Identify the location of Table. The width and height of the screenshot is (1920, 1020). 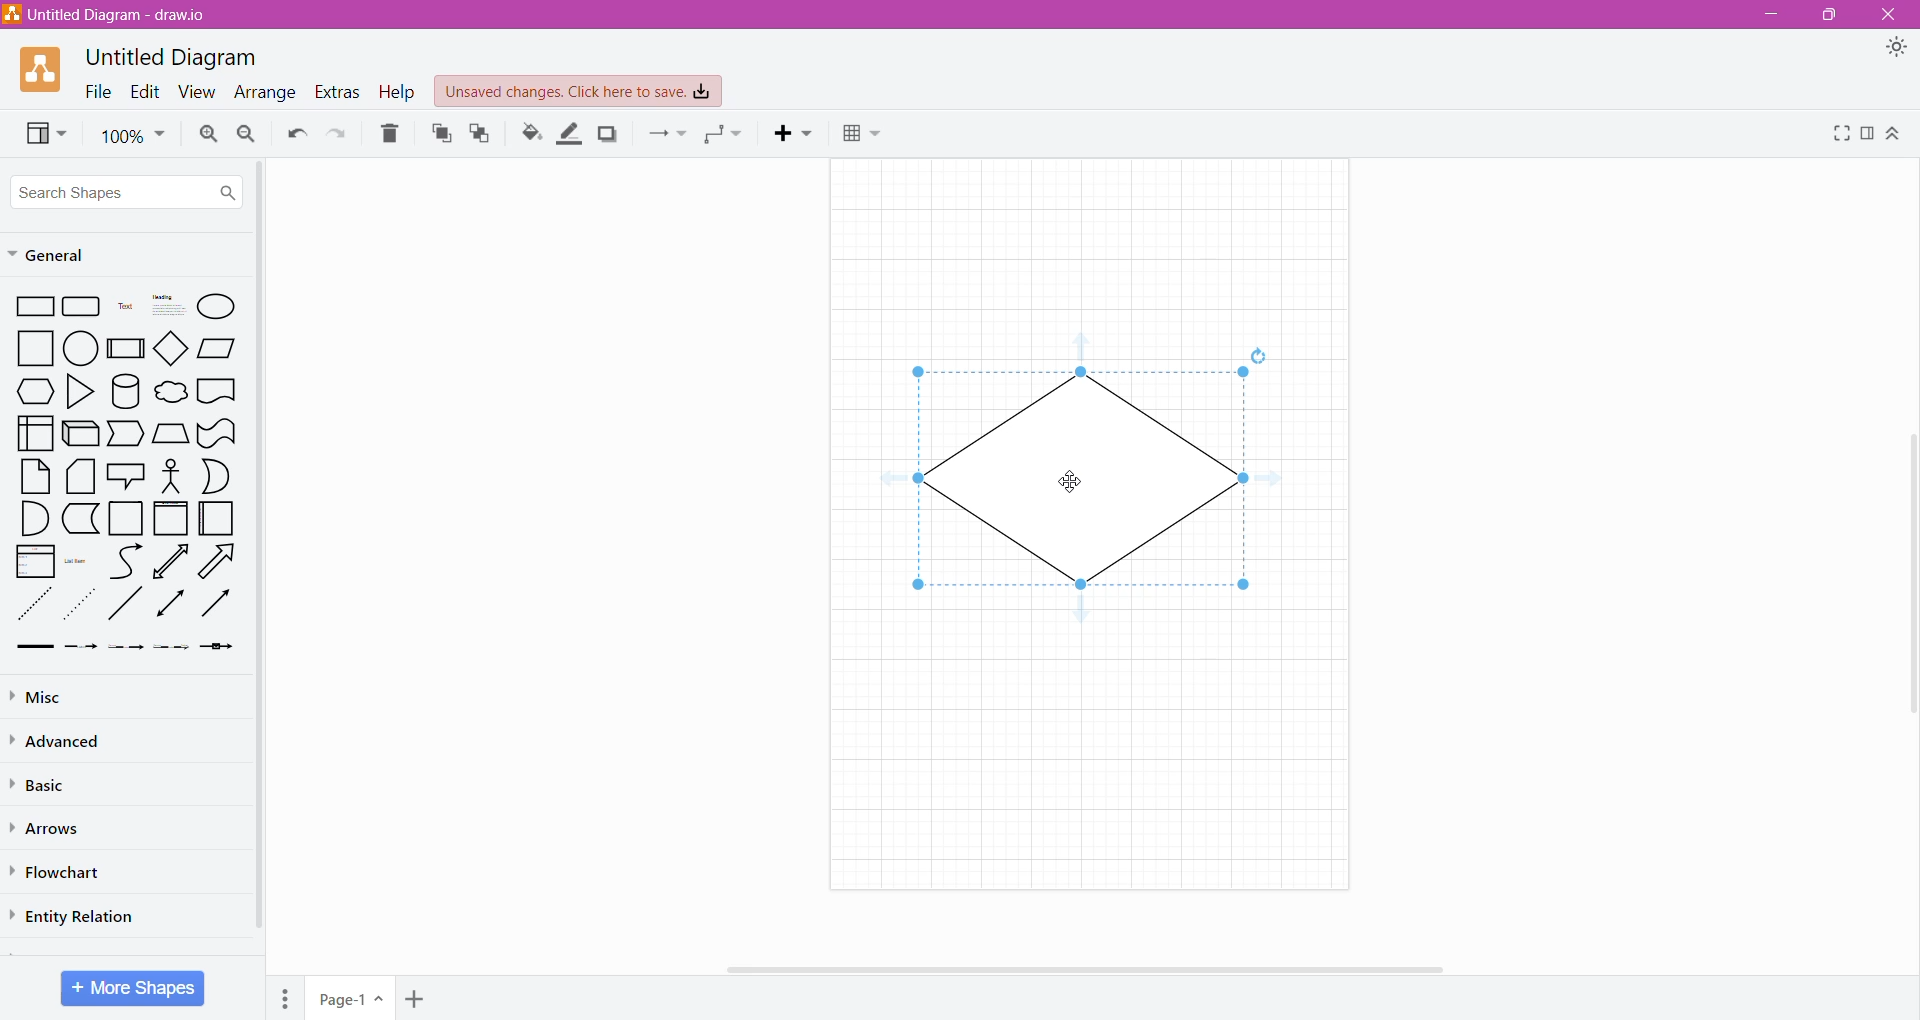
(864, 134).